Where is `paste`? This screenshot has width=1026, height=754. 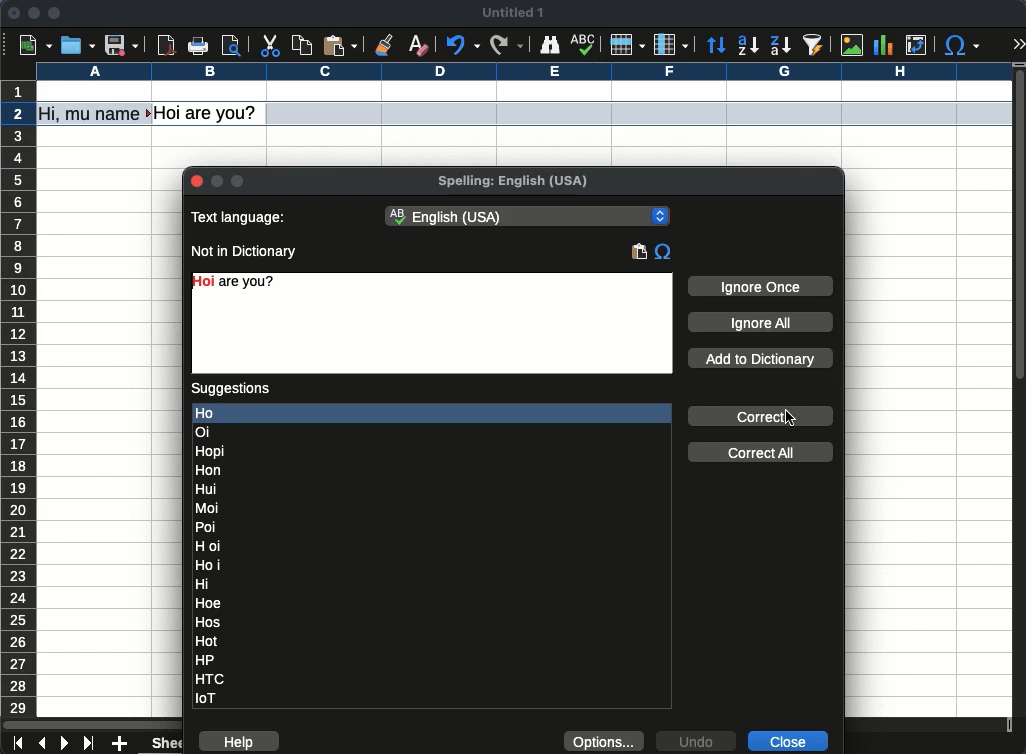 paste is located at coordinates (639, 251).